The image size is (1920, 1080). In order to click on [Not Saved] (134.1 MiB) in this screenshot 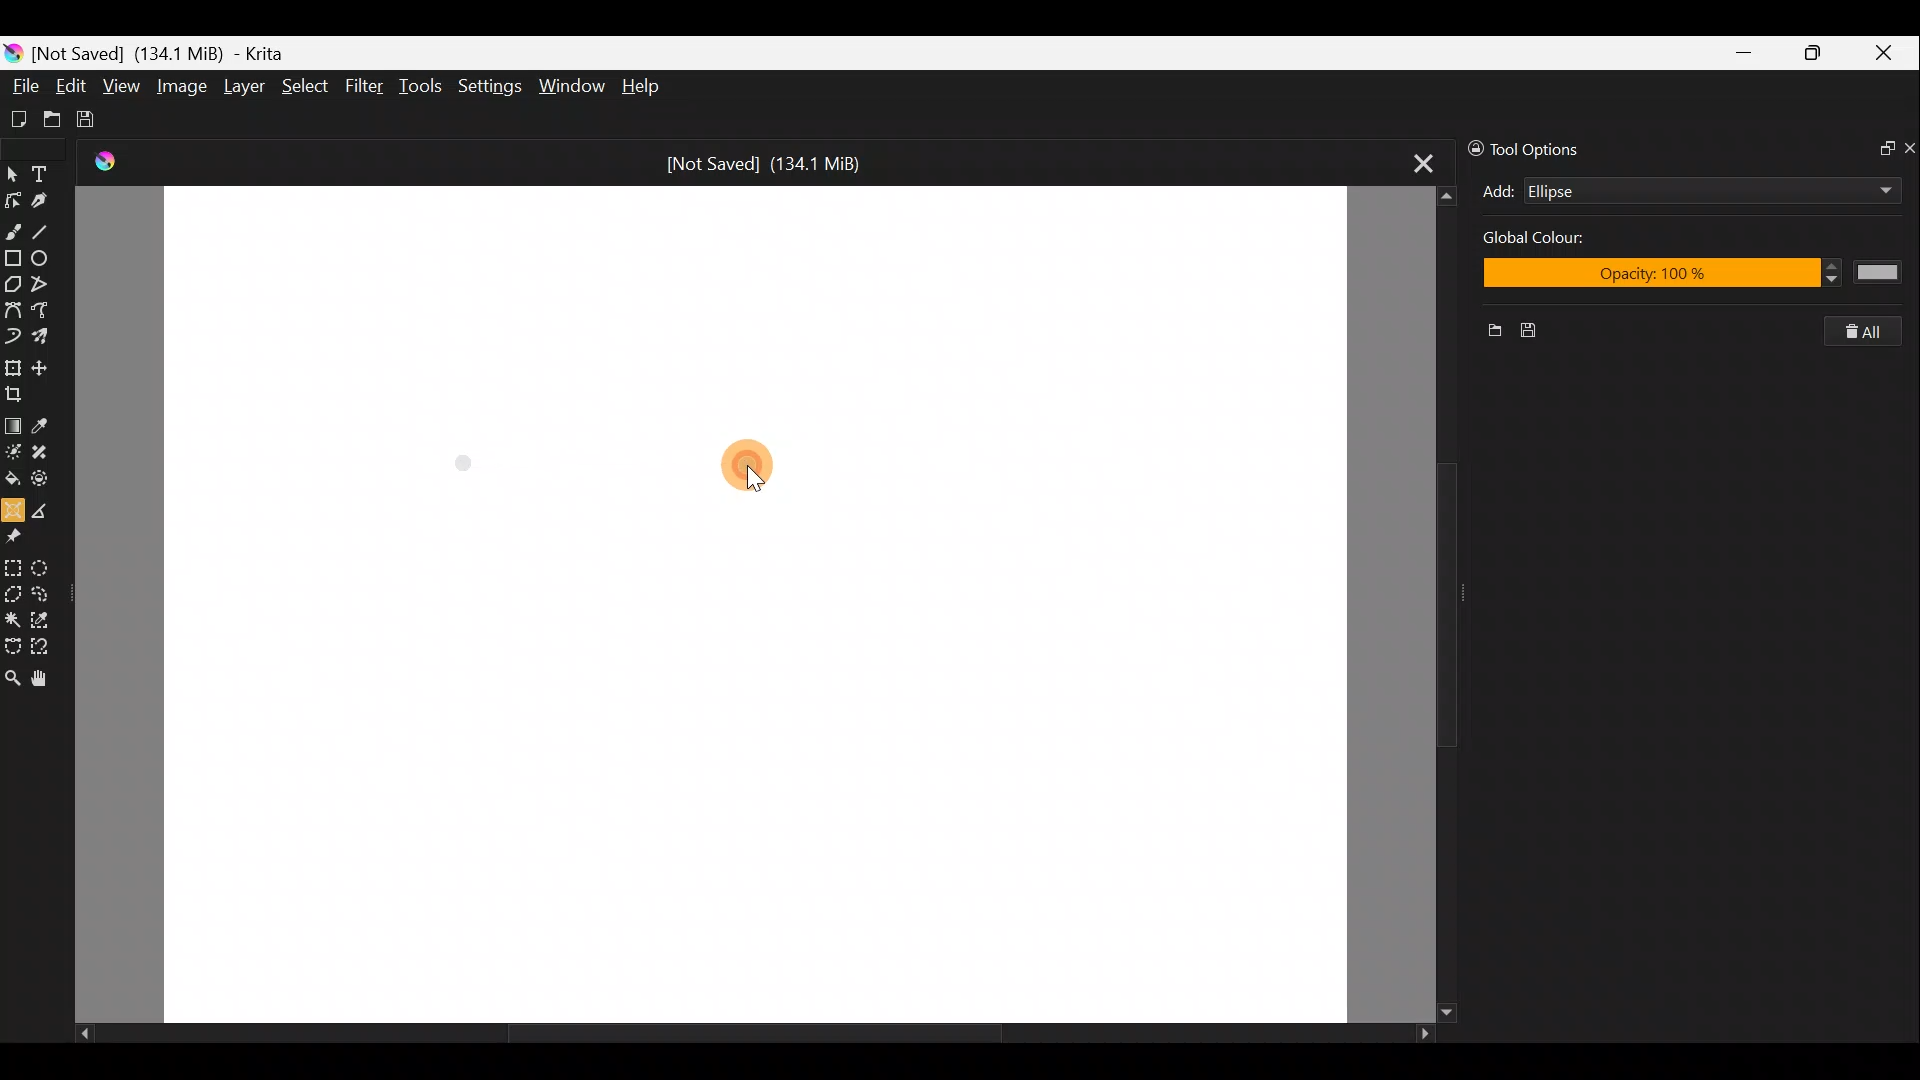, I will do `click(774, 161)`.